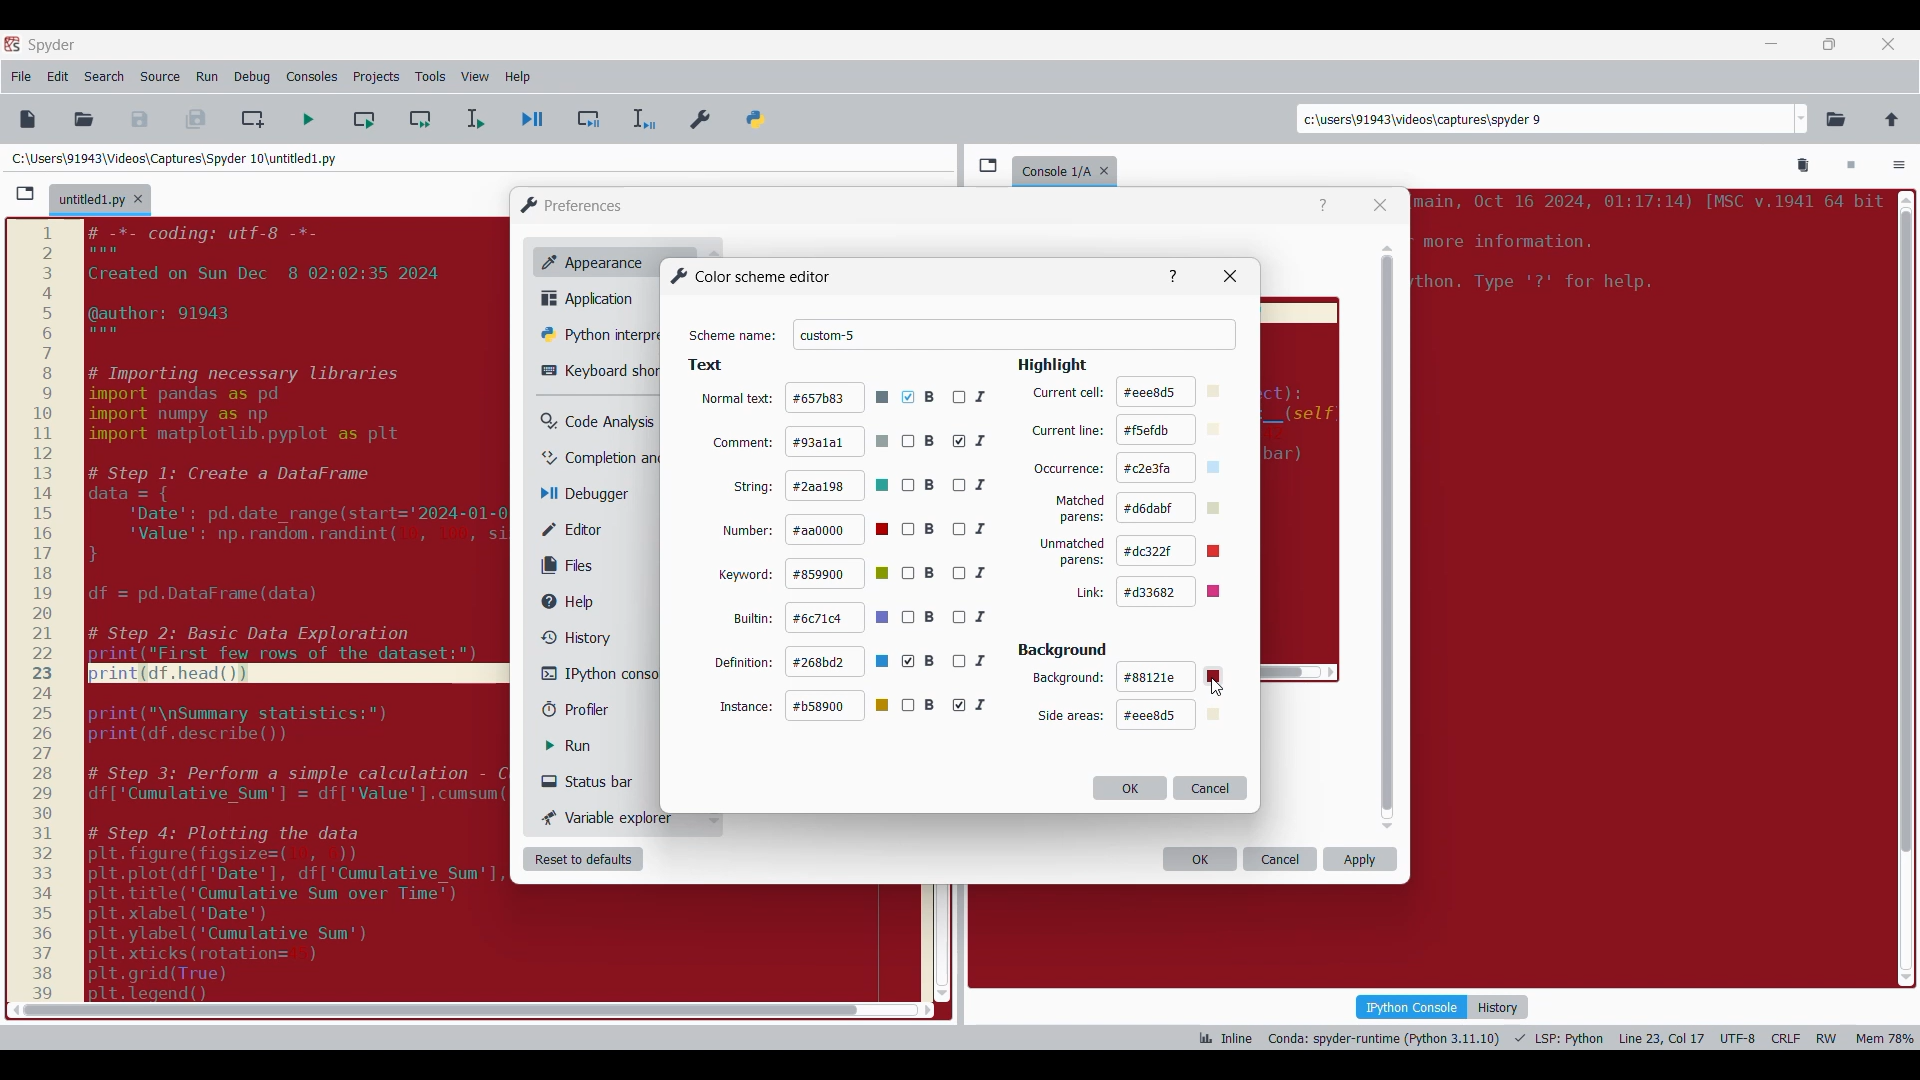 The width and height of the screenshot is (1920, 1080). Describe the element at coordinates (597, 334) in the screenshot. I see `Python interpreter` at that location.